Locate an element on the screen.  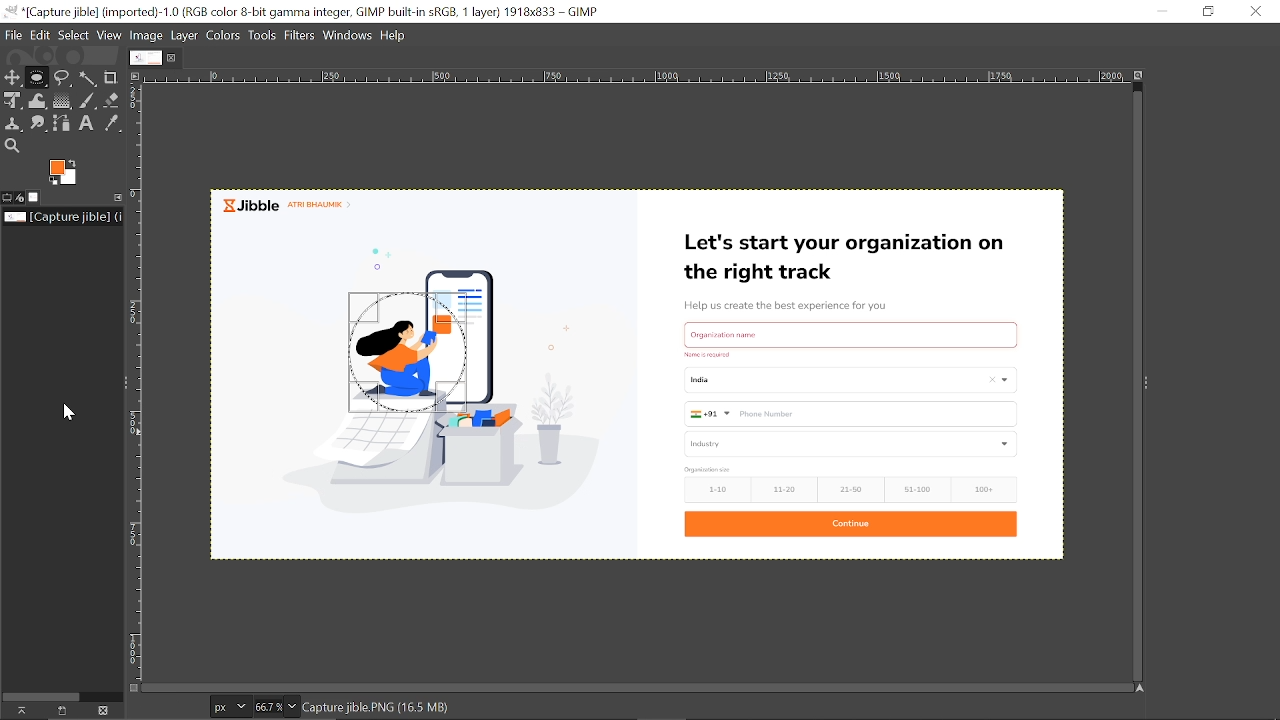
Sidebar menu is located at coordinates (1156, 386).